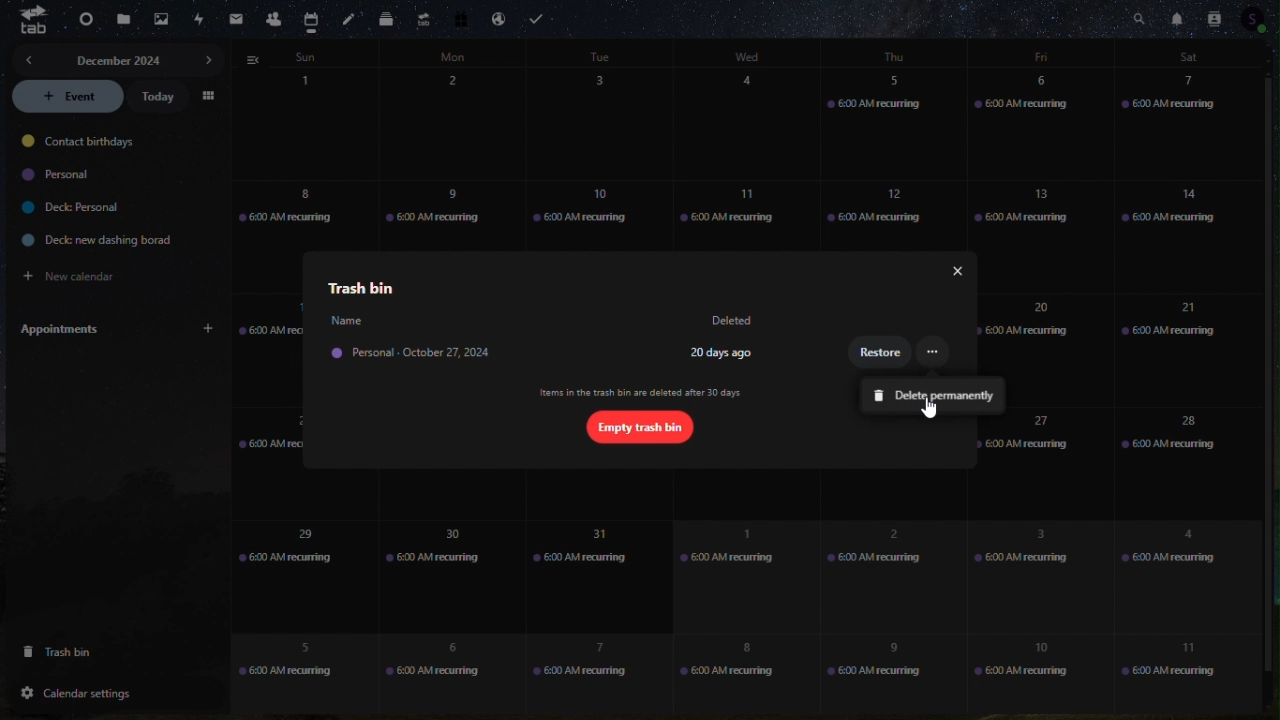  I want to click on Task, so click(541, 16).